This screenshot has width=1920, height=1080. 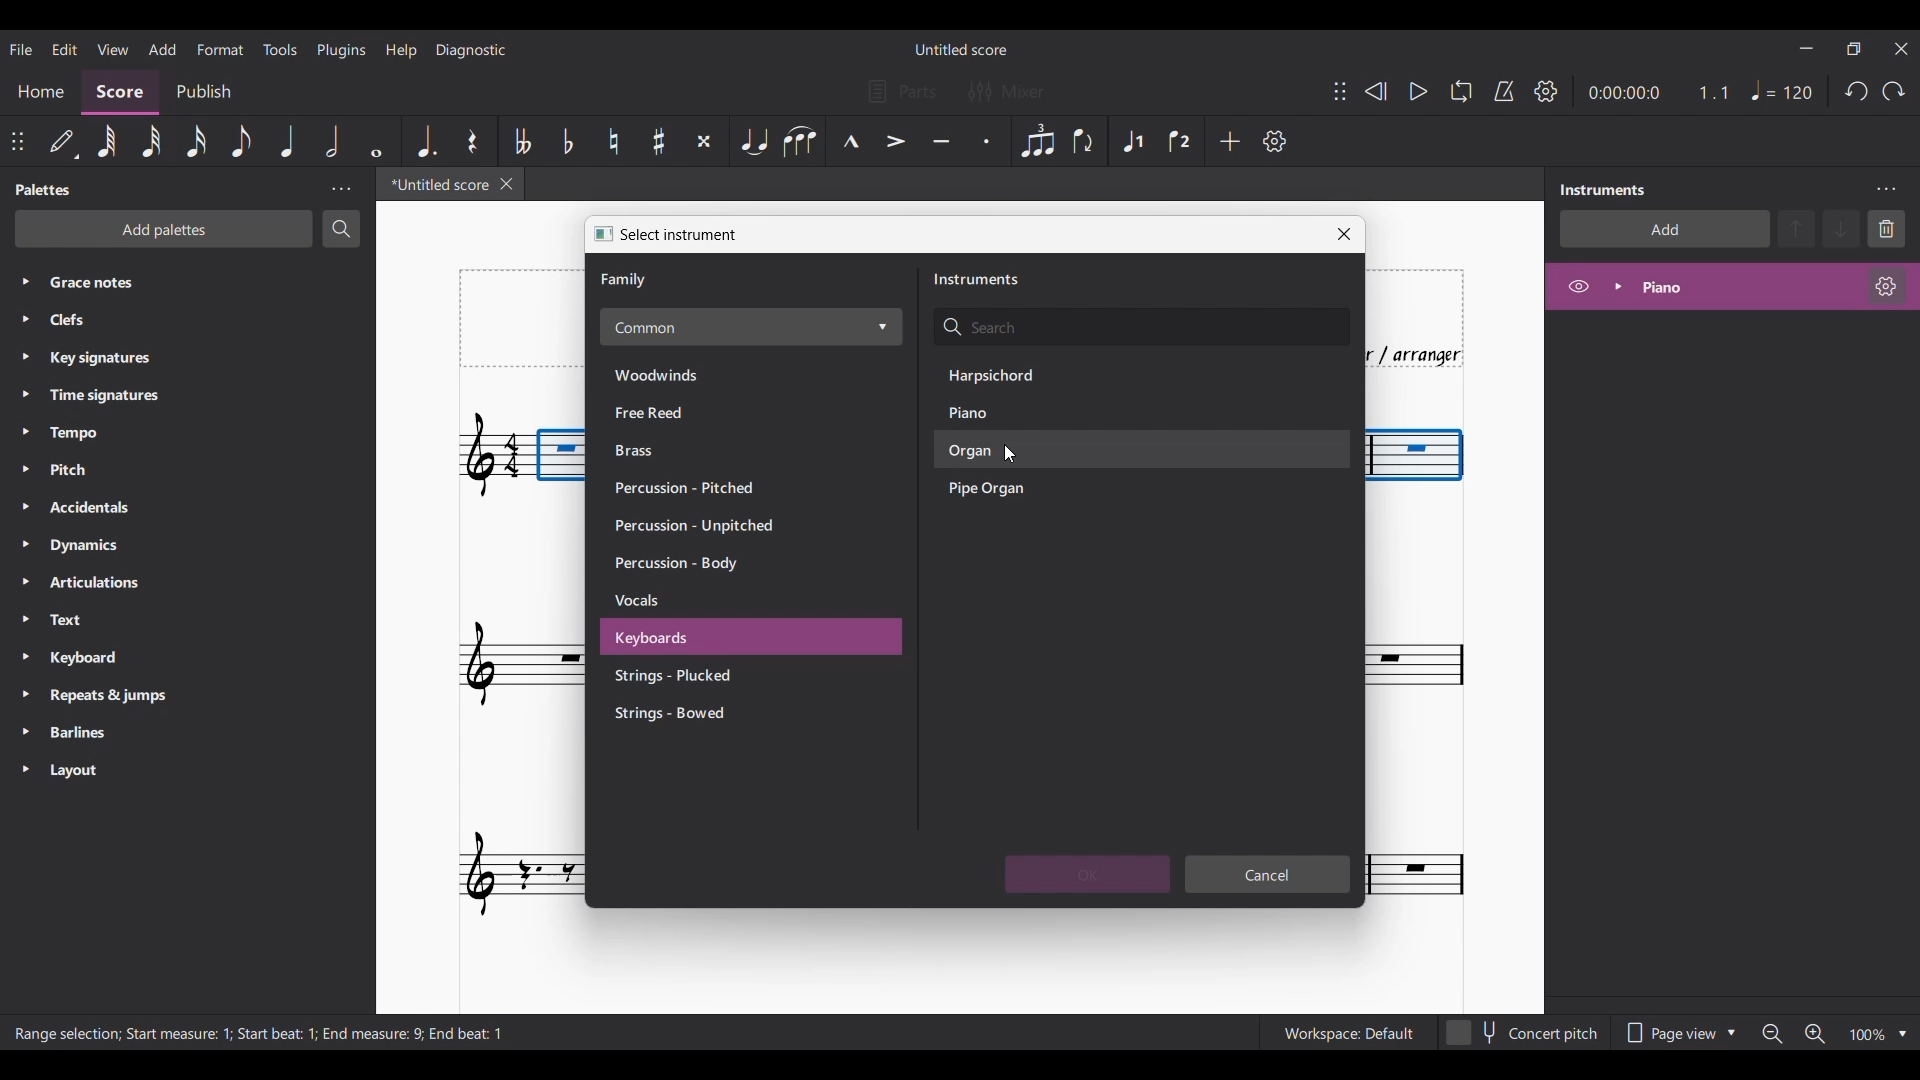 I want to click on Keyboard, so click(x=108, y=660).